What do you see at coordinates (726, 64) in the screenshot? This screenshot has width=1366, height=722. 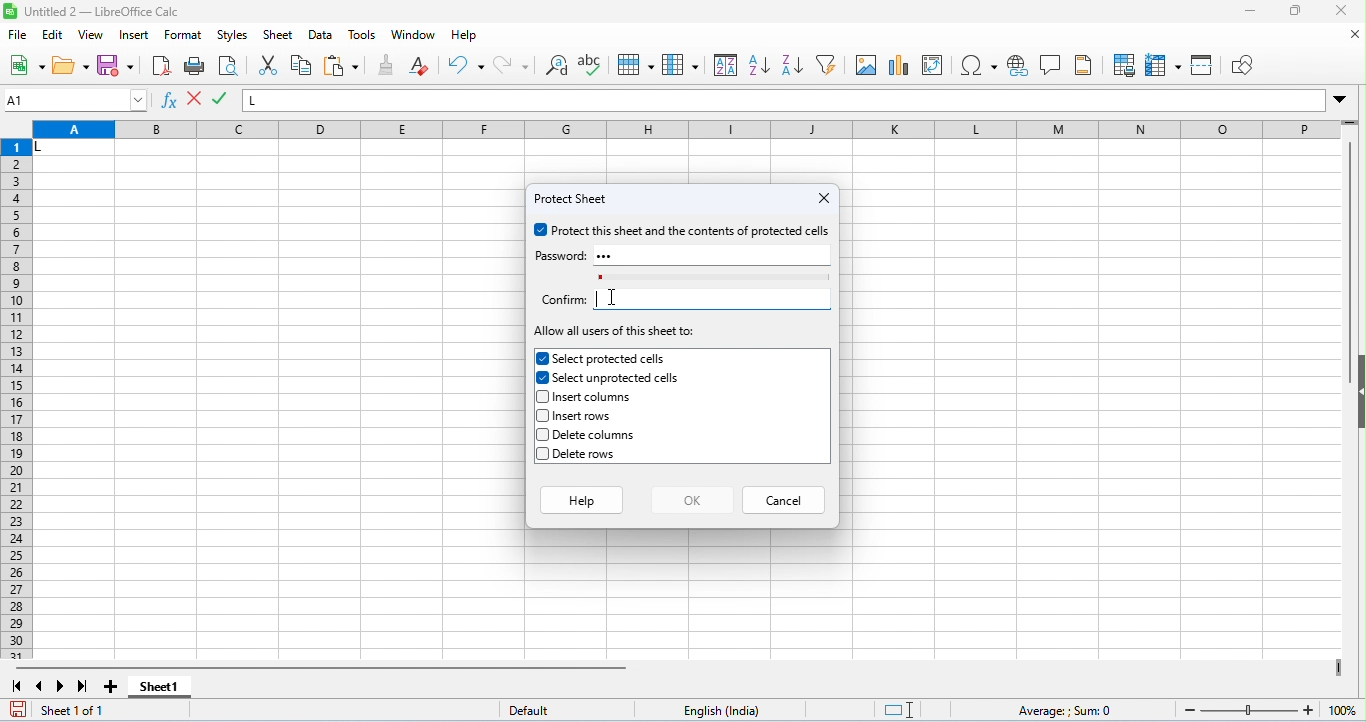 I see `sort` at bounding box center [726, 64].